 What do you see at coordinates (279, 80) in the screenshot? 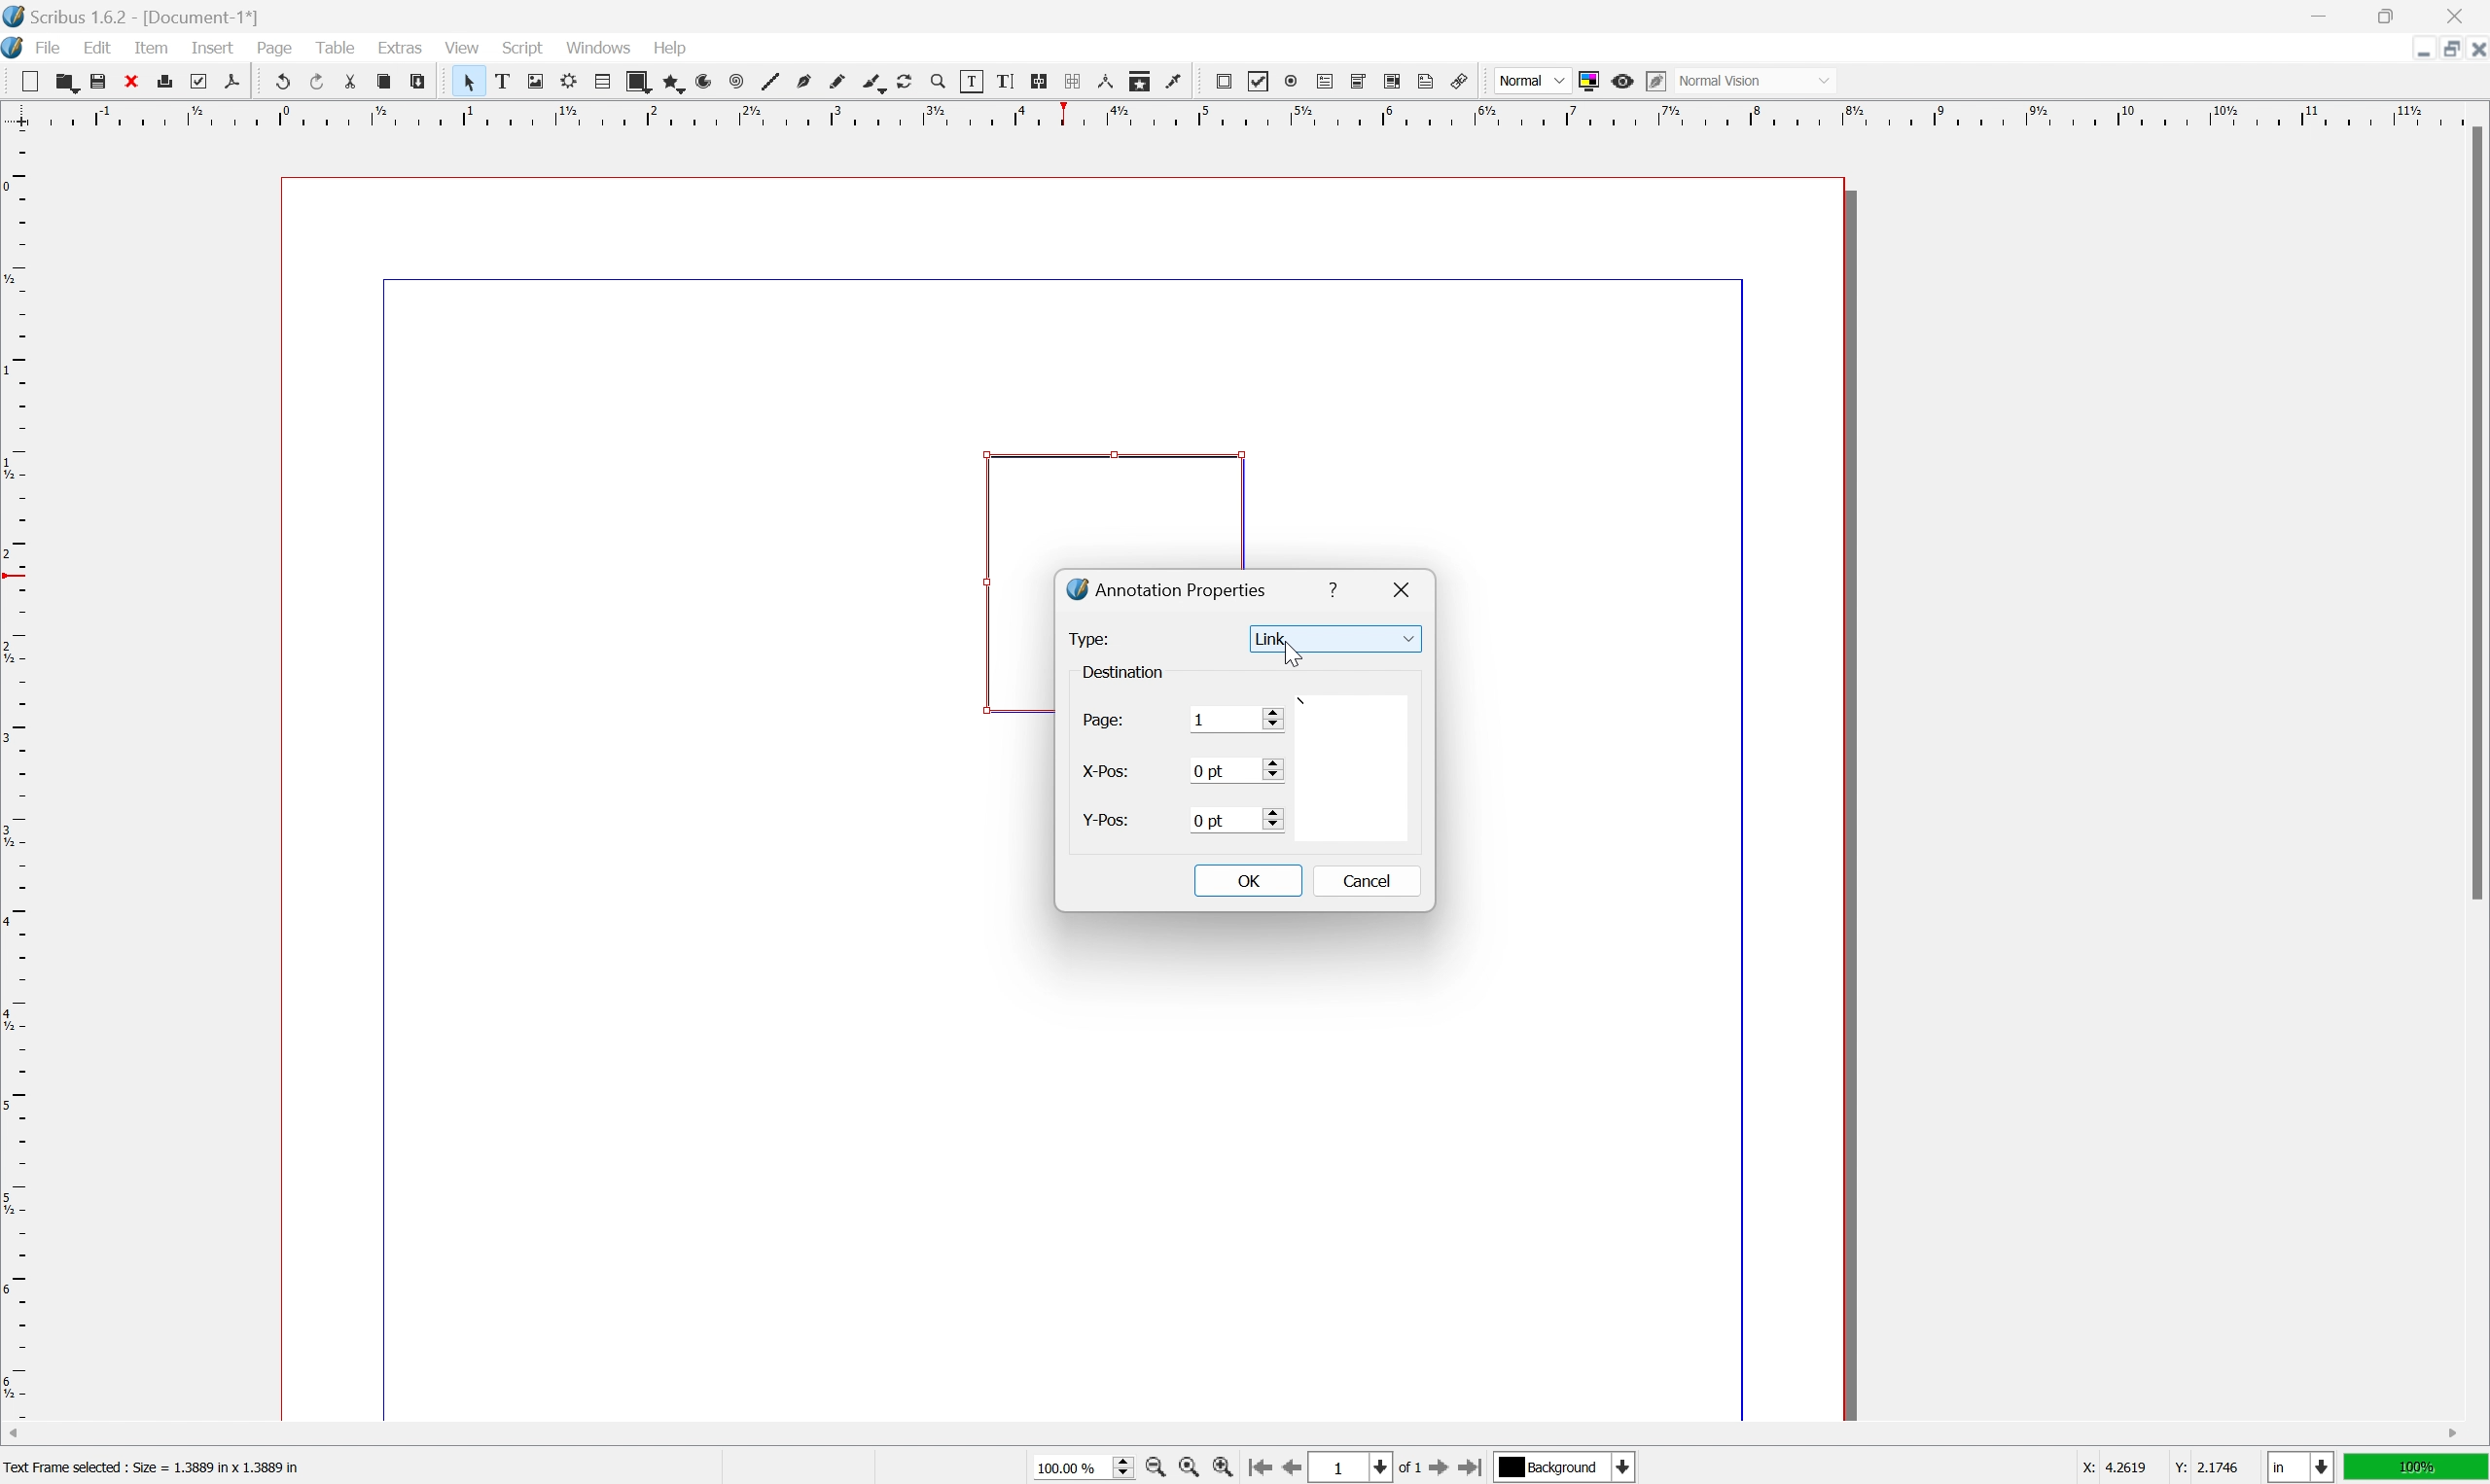
I see `undo` at bounding box center [279, 80].